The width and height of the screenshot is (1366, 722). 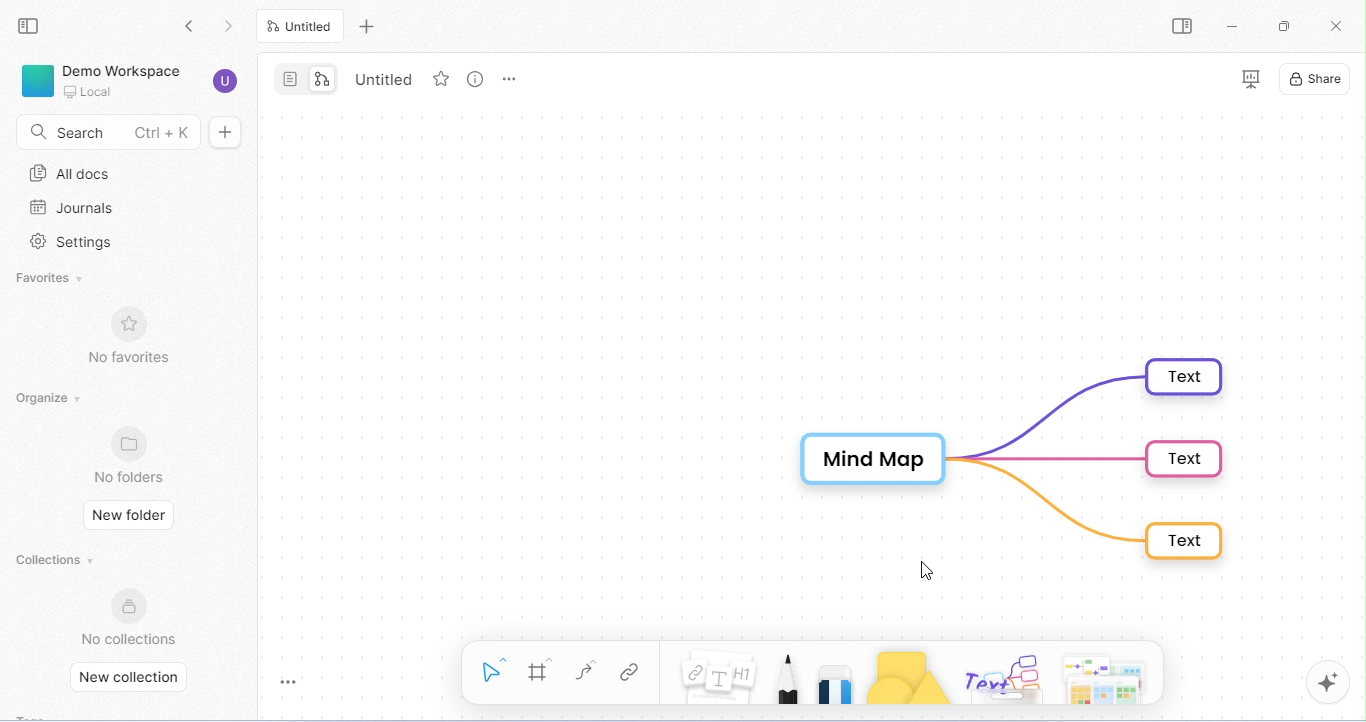 I want to click on arrows, cheeky piggles, paper and more, so click(x=1101, y=677).